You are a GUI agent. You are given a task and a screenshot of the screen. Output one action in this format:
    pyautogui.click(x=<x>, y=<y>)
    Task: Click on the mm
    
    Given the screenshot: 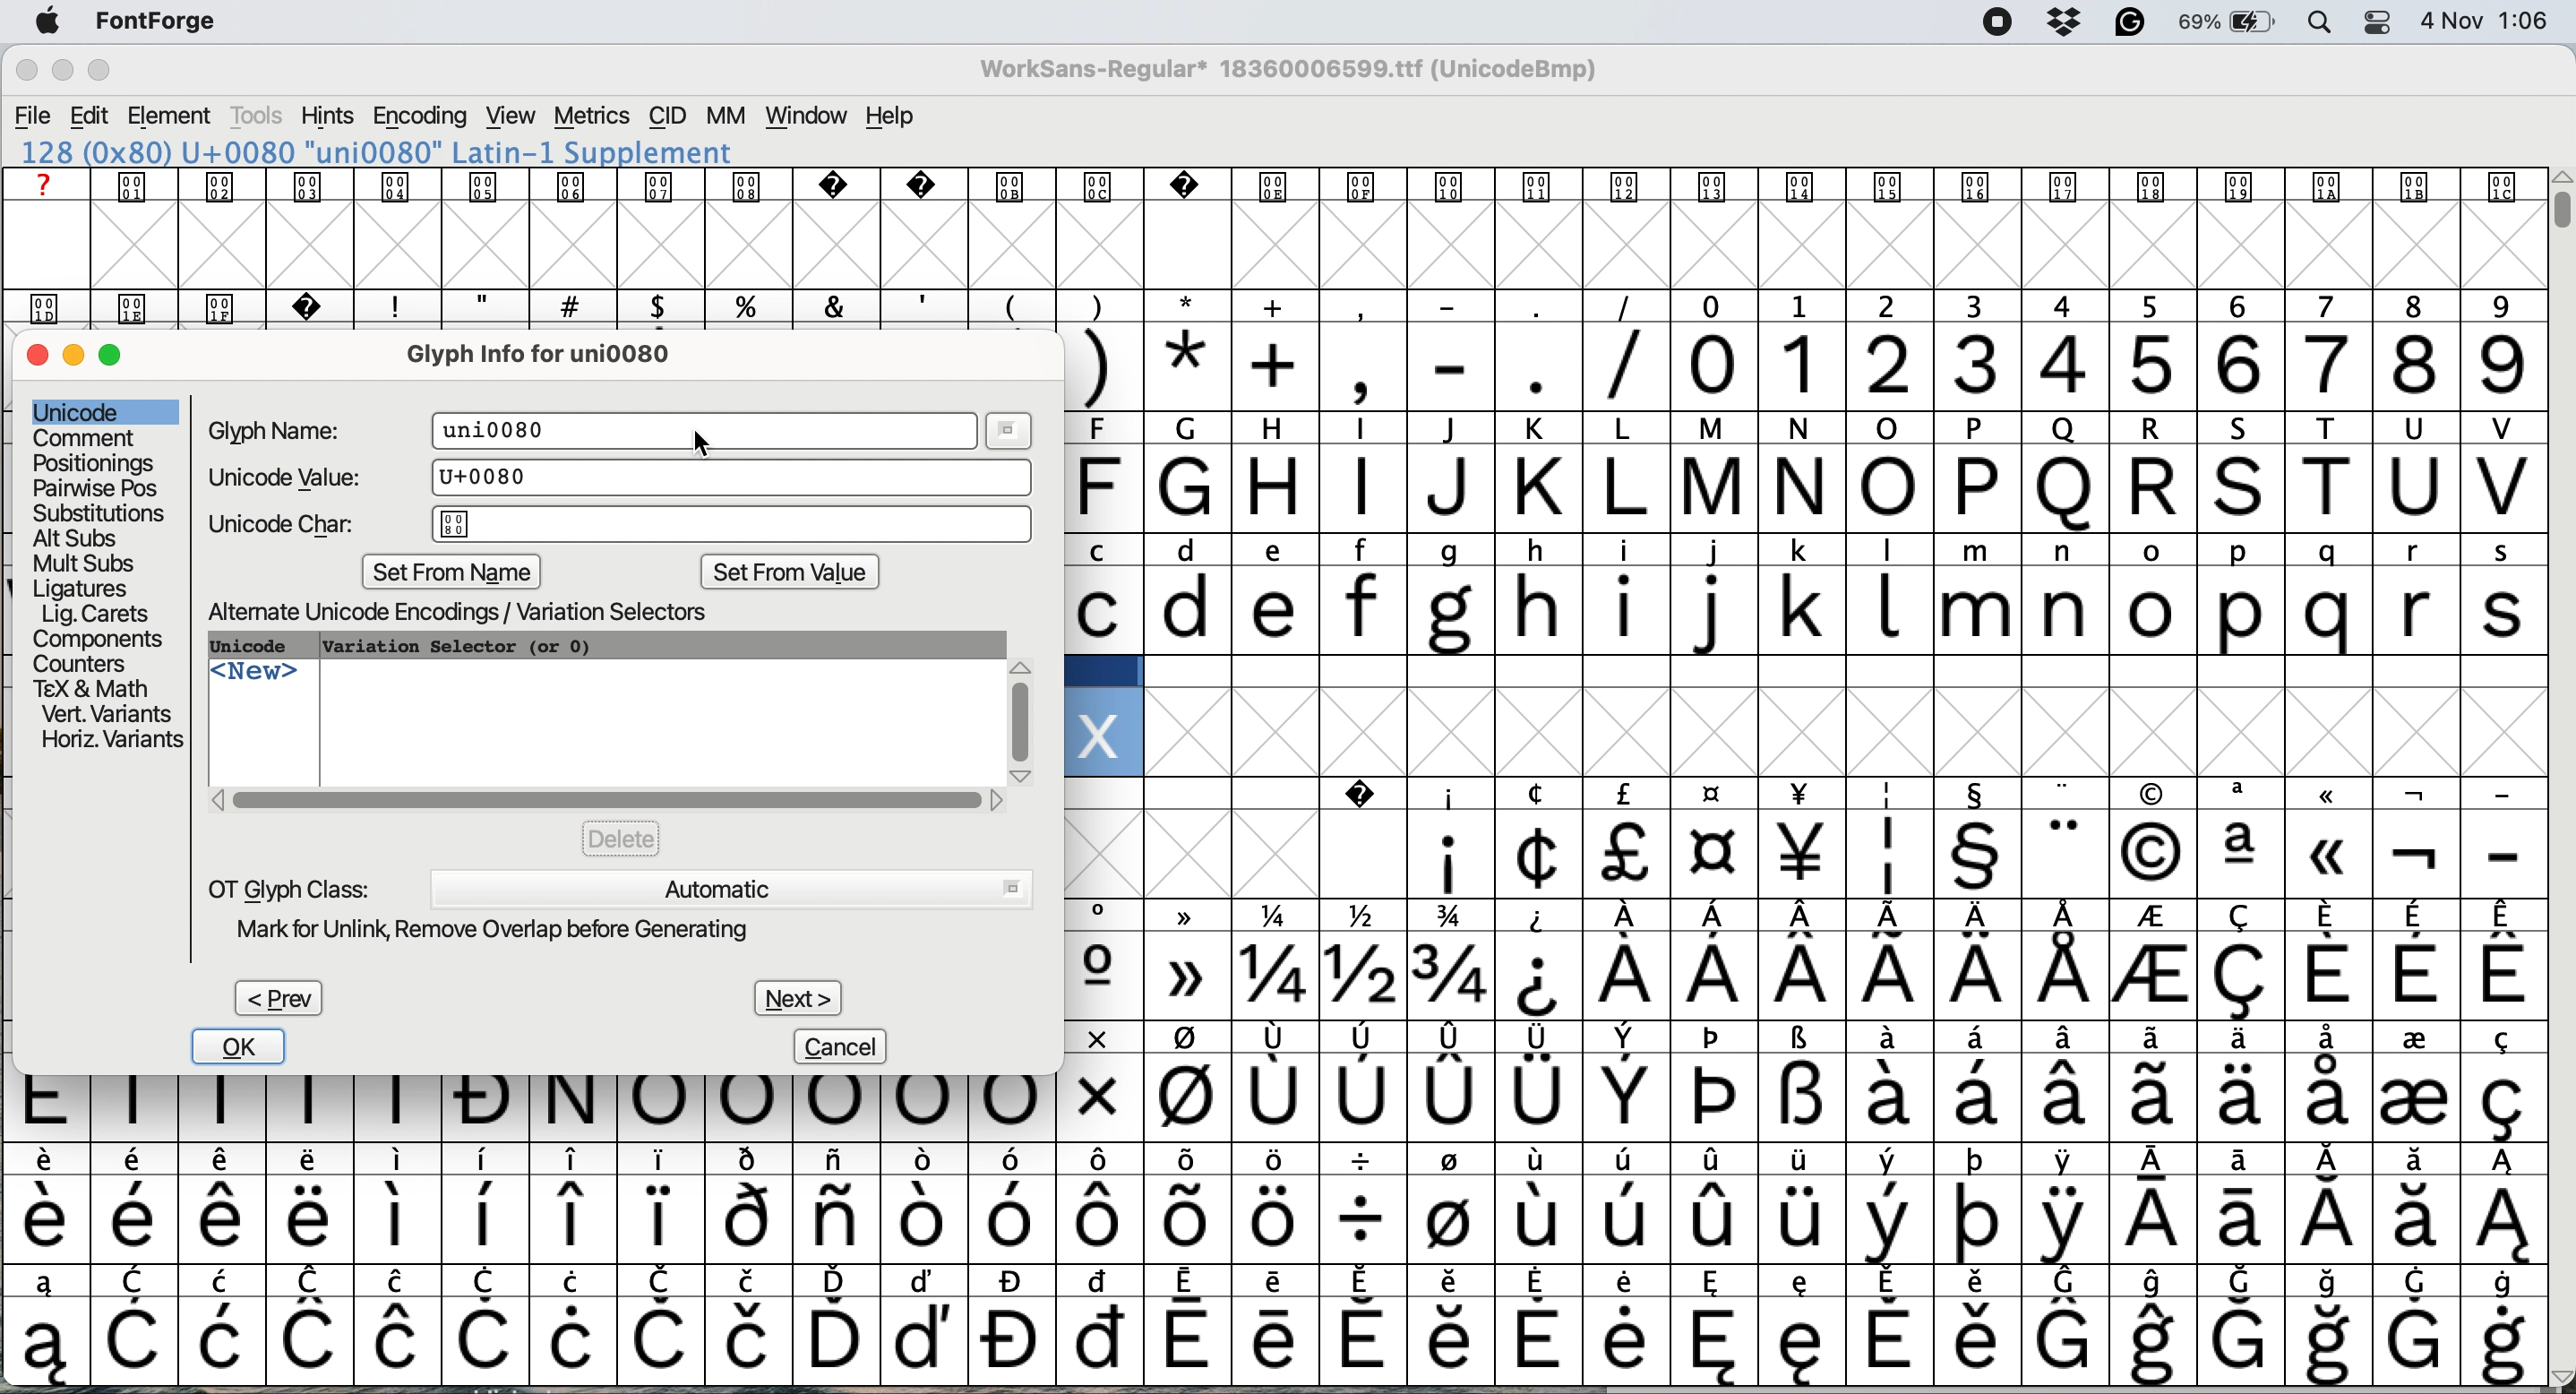 What is the action you would take?
    pyautogui.click(x=724, y=116)
    